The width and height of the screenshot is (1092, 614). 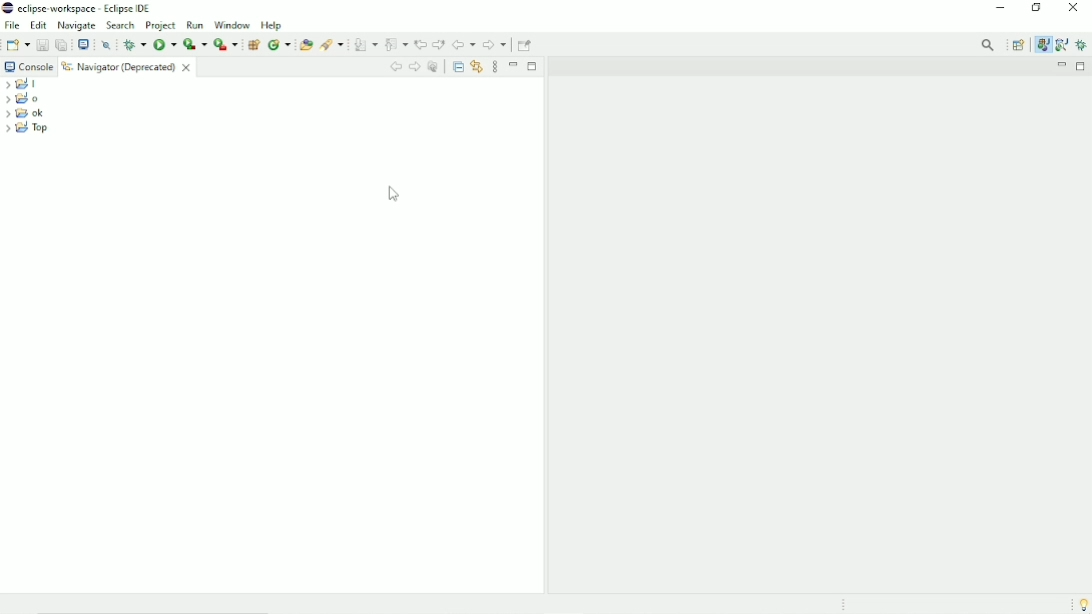 What do you see at coordinates (134, 44) in the screenshot?
I see `Debug` at bounding box center [134, 44].